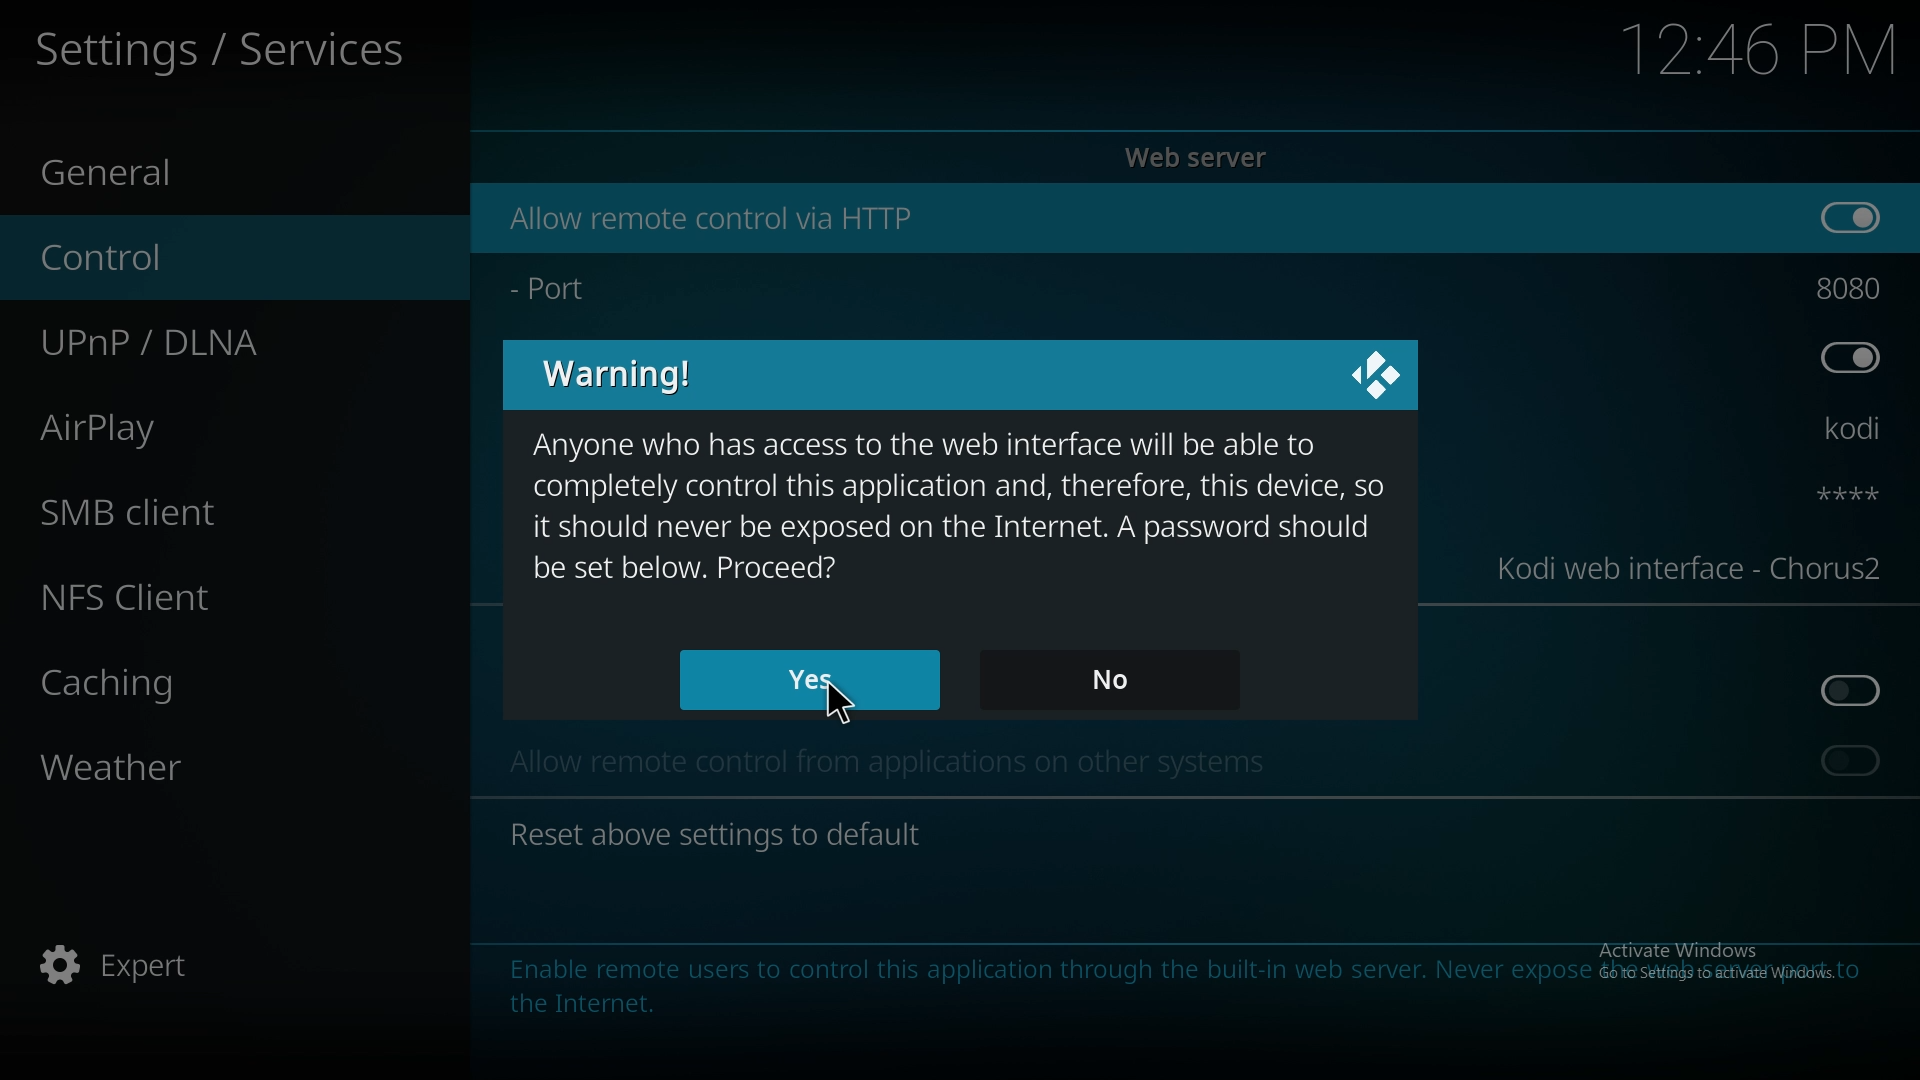 The height and width of the screenshot is (1080, 1920). Describe the element at coordinates (715, 219) in the screenshot. I see `allow remote control via http` at that location.